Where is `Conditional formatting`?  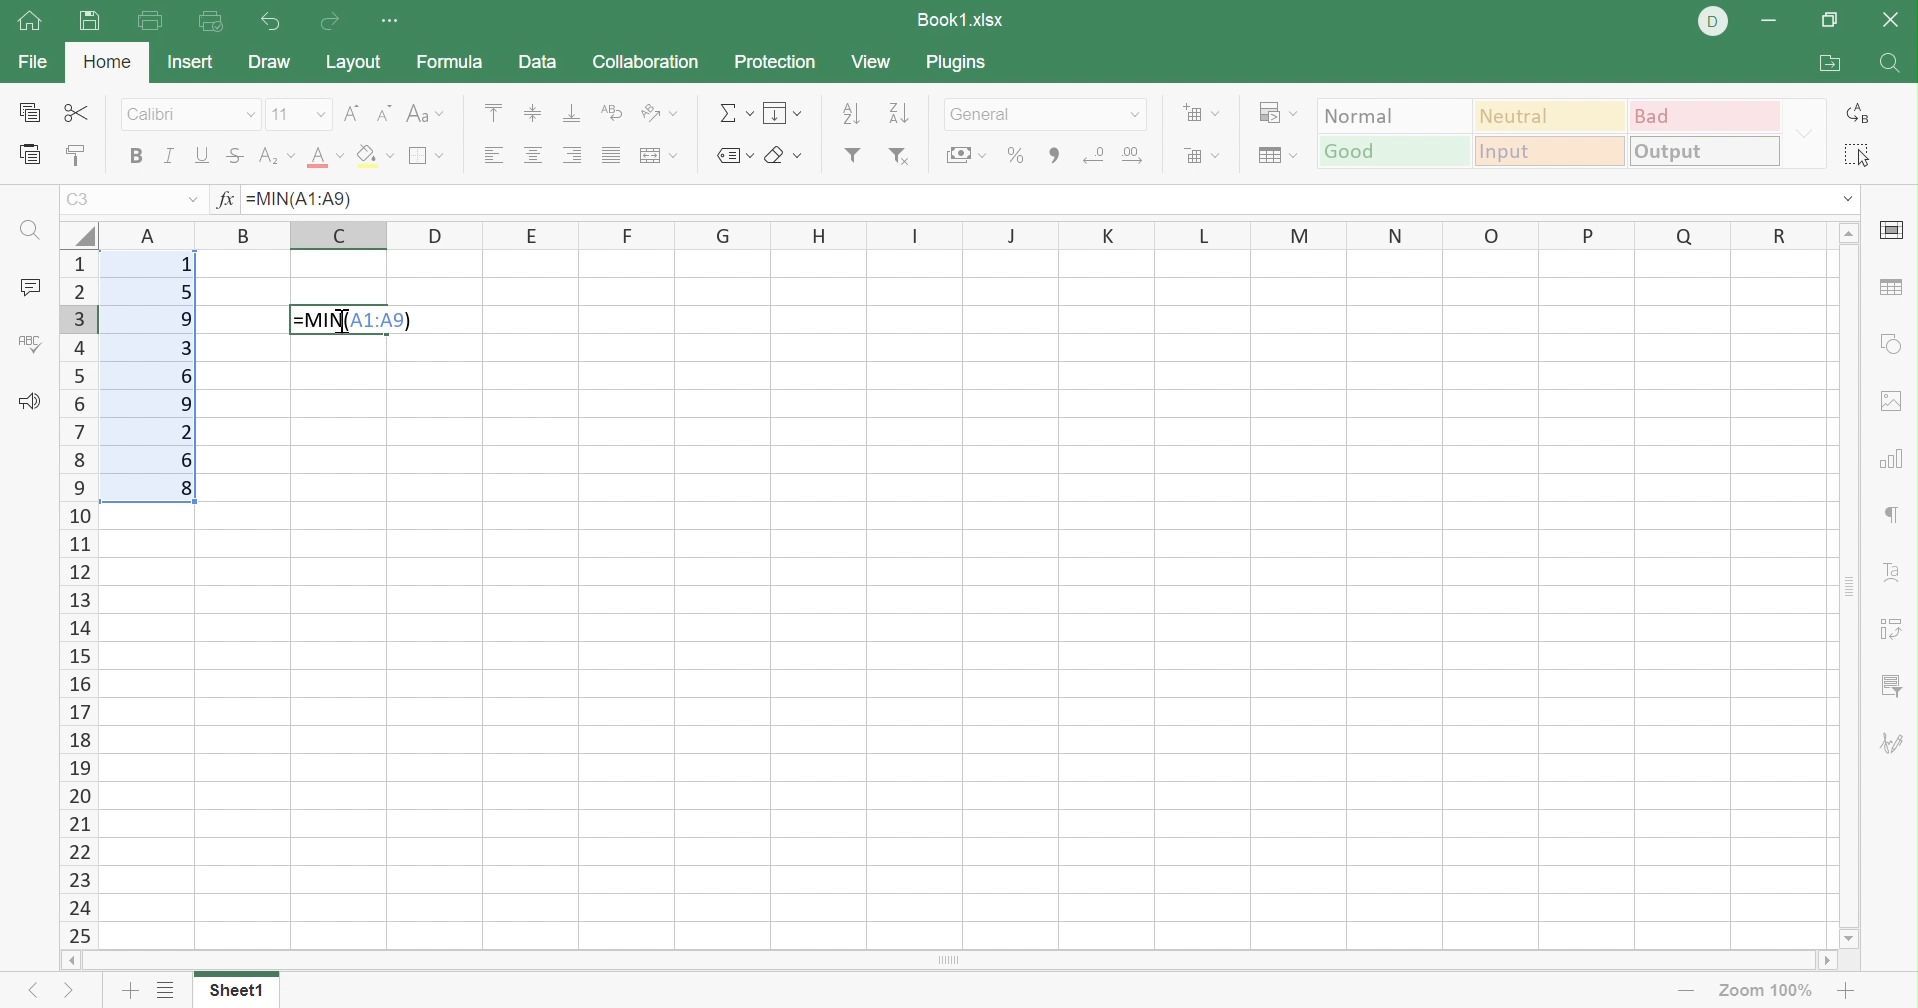 Conditional formatting is located at coordinates (1273, 113).